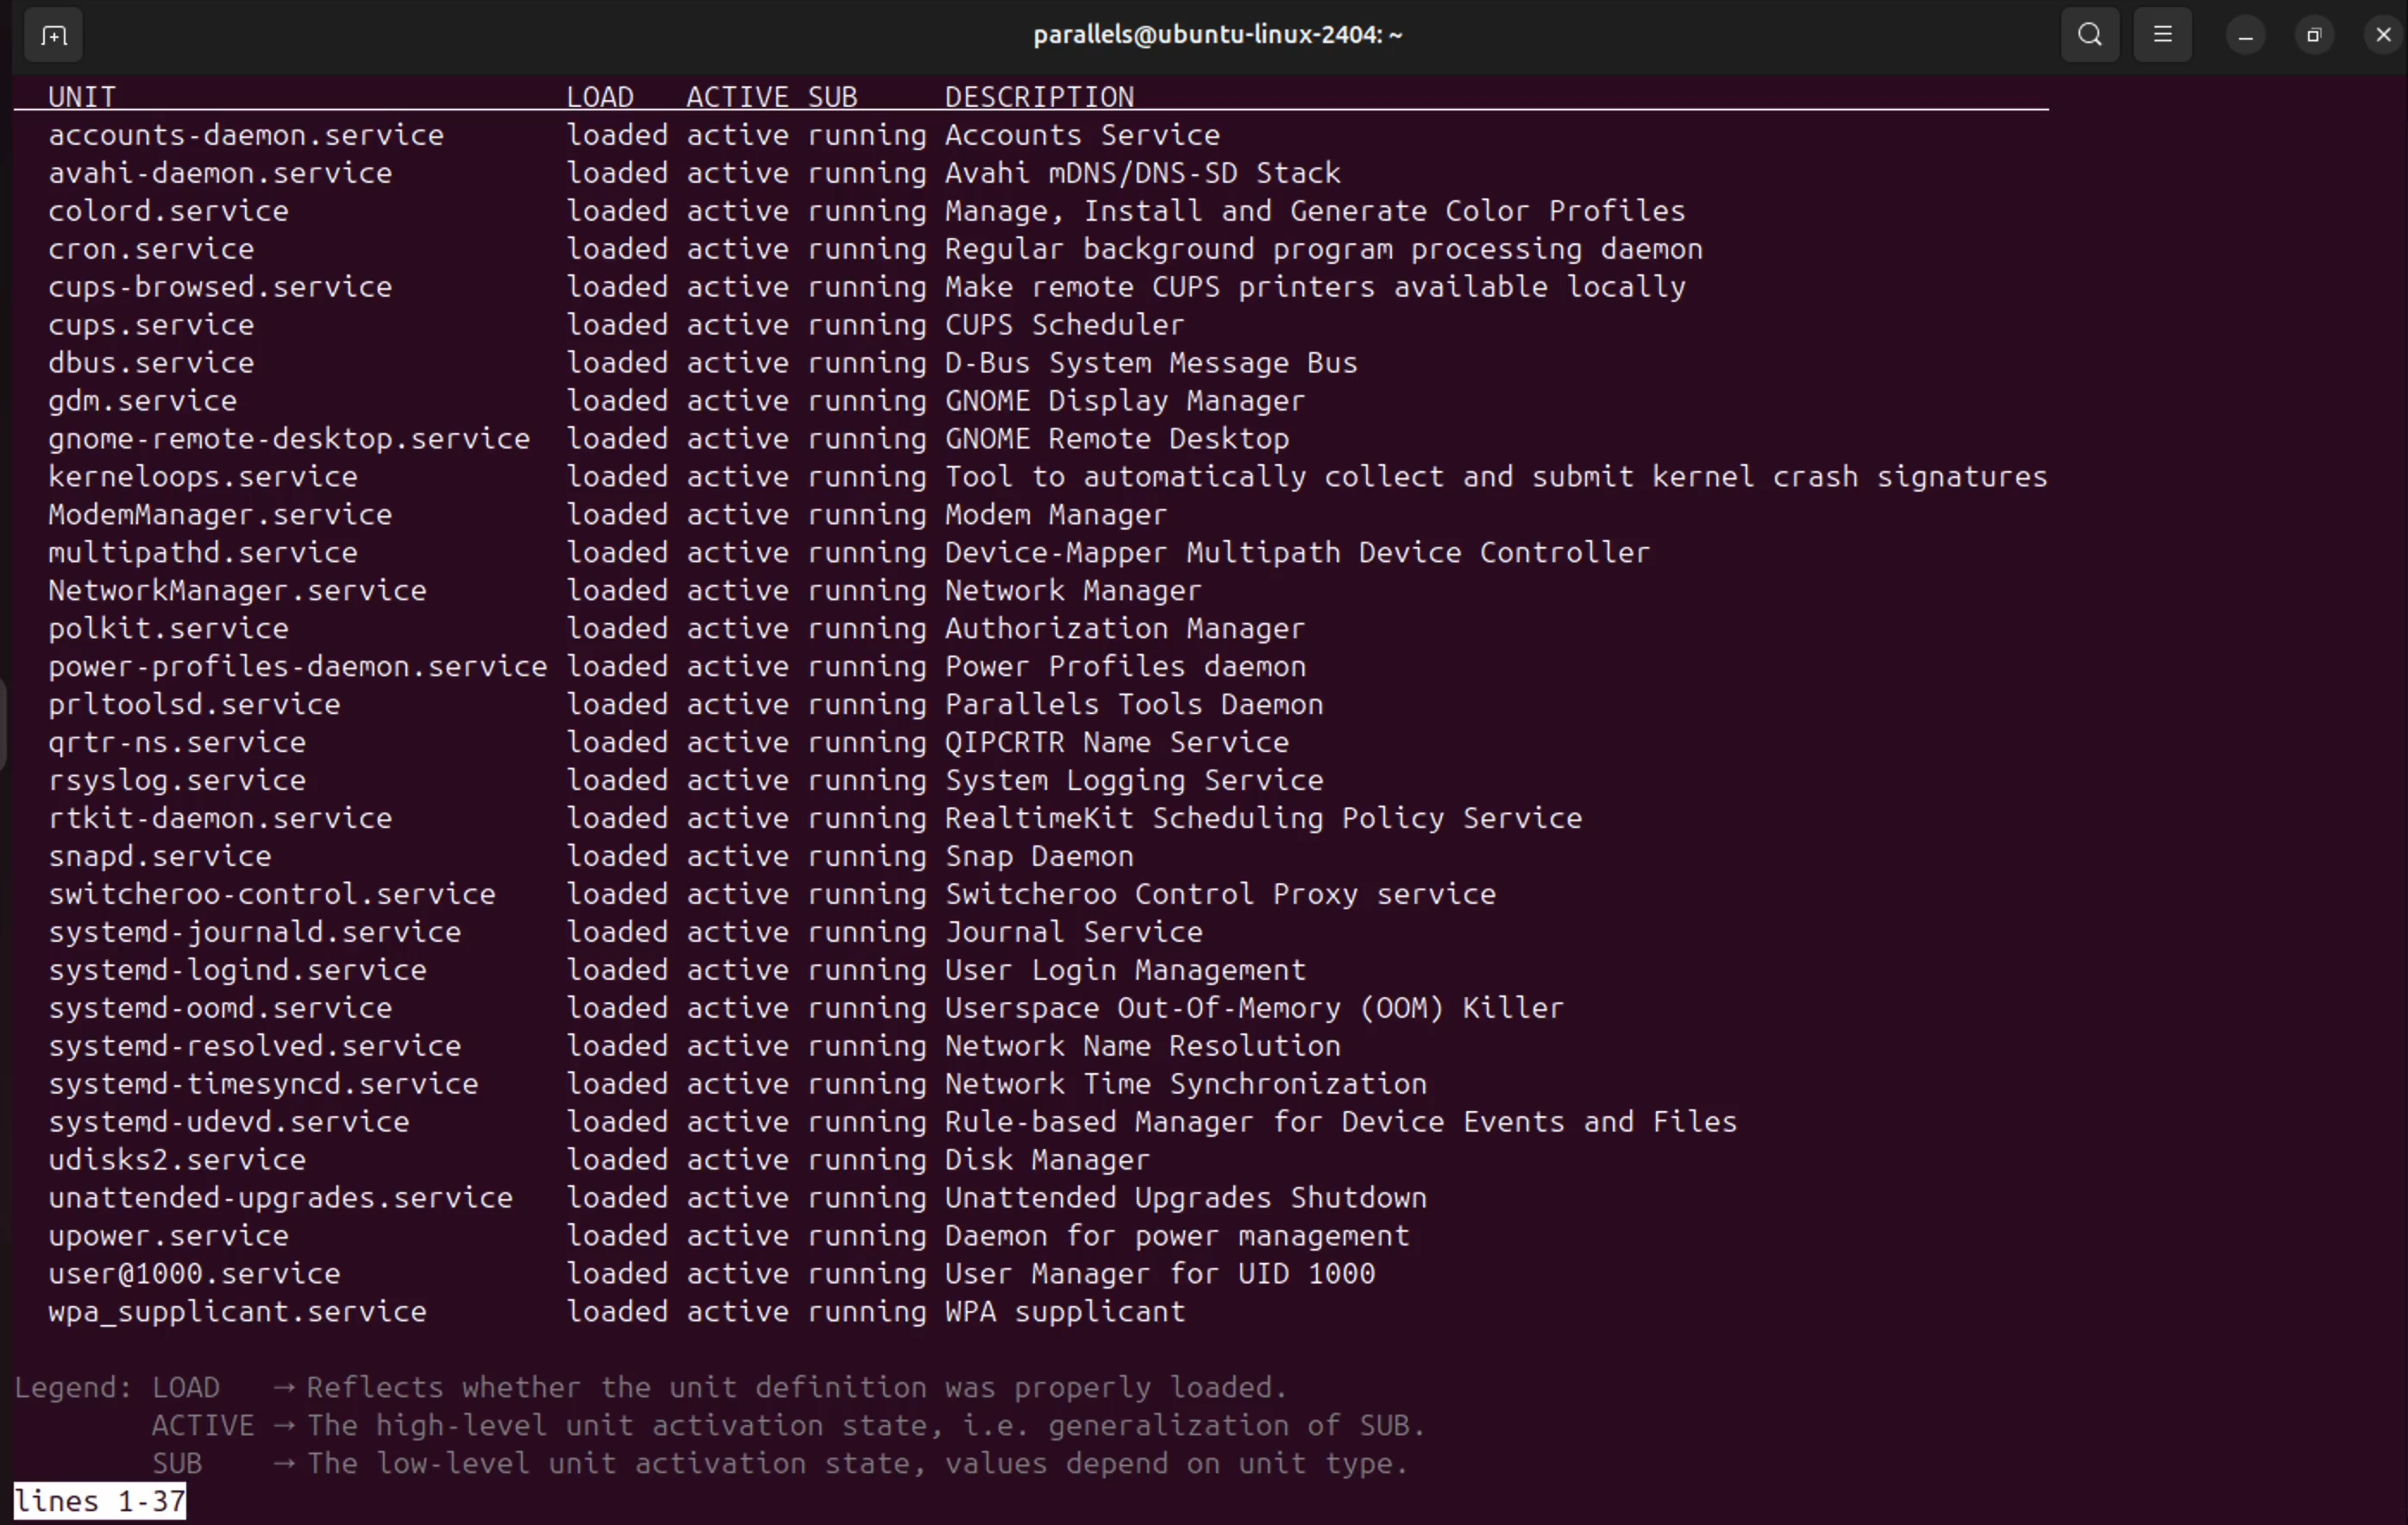 The image size is (2408, 1525). Describe the element at coordinates (1039, 1276) in the screenshot. I see `active running ` at that location.